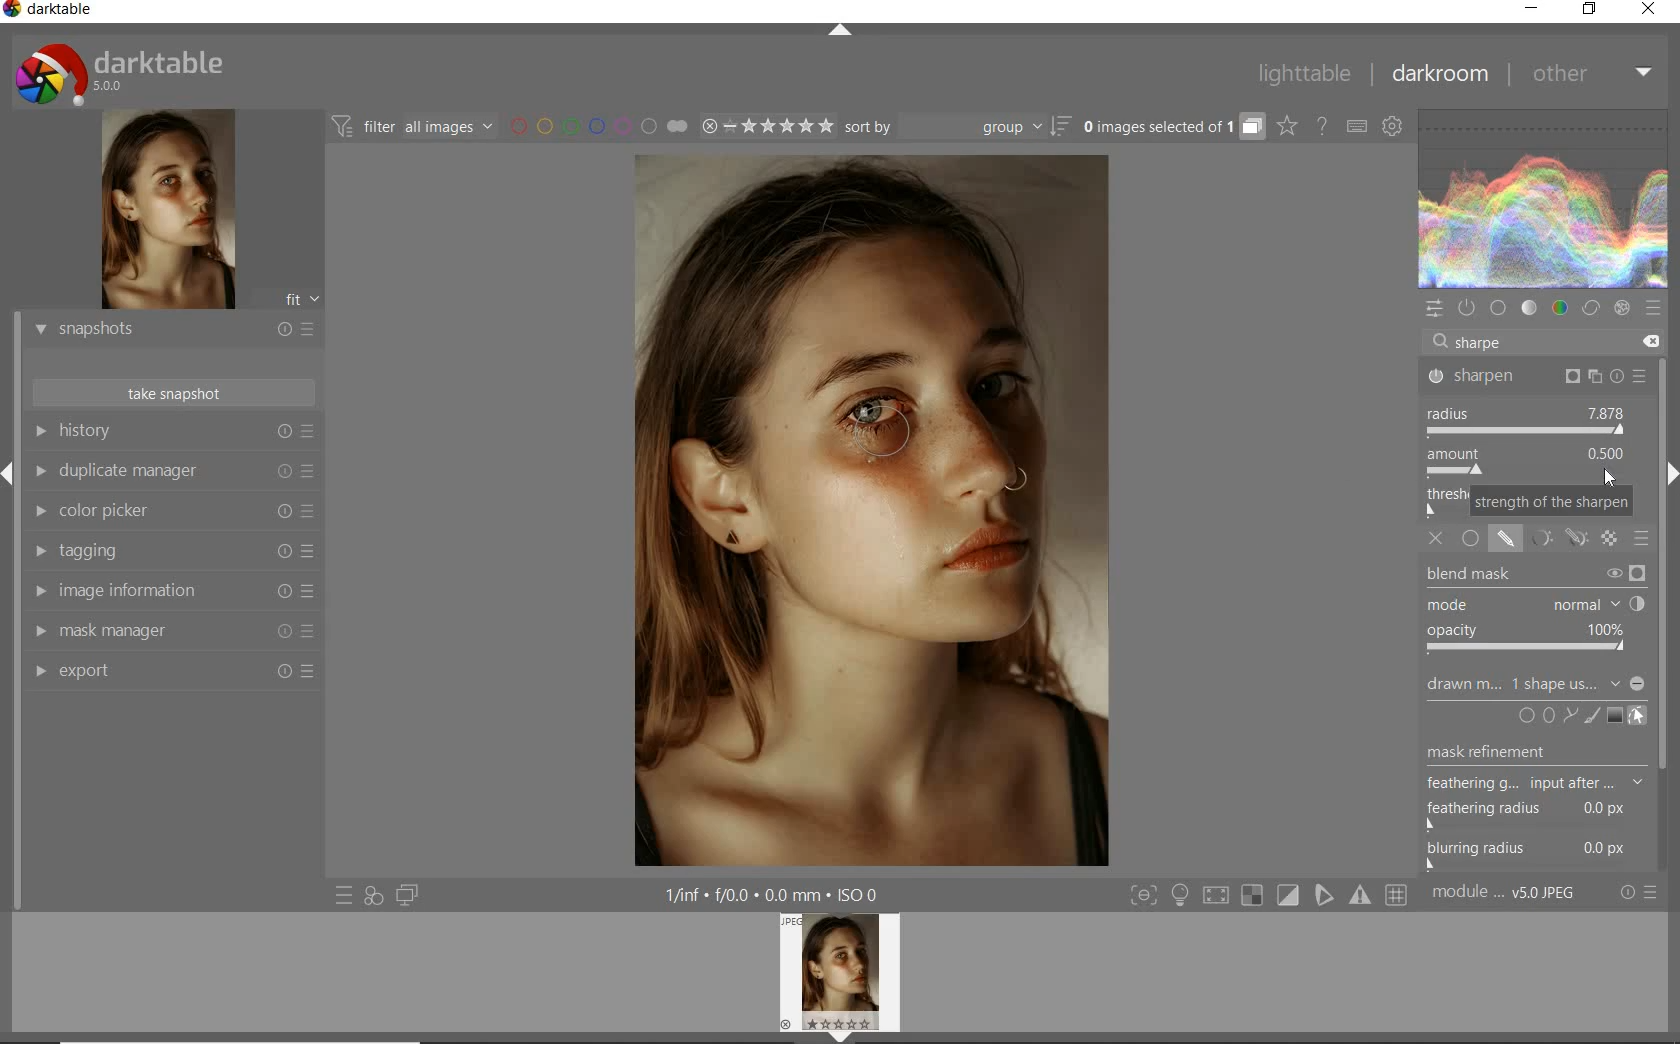 The height and width of the screenshot is (1044, 1680). What do you see at coordinates (1544, 199) in the screenshot?
I see `waveform` at bounding box center [1544, 199].